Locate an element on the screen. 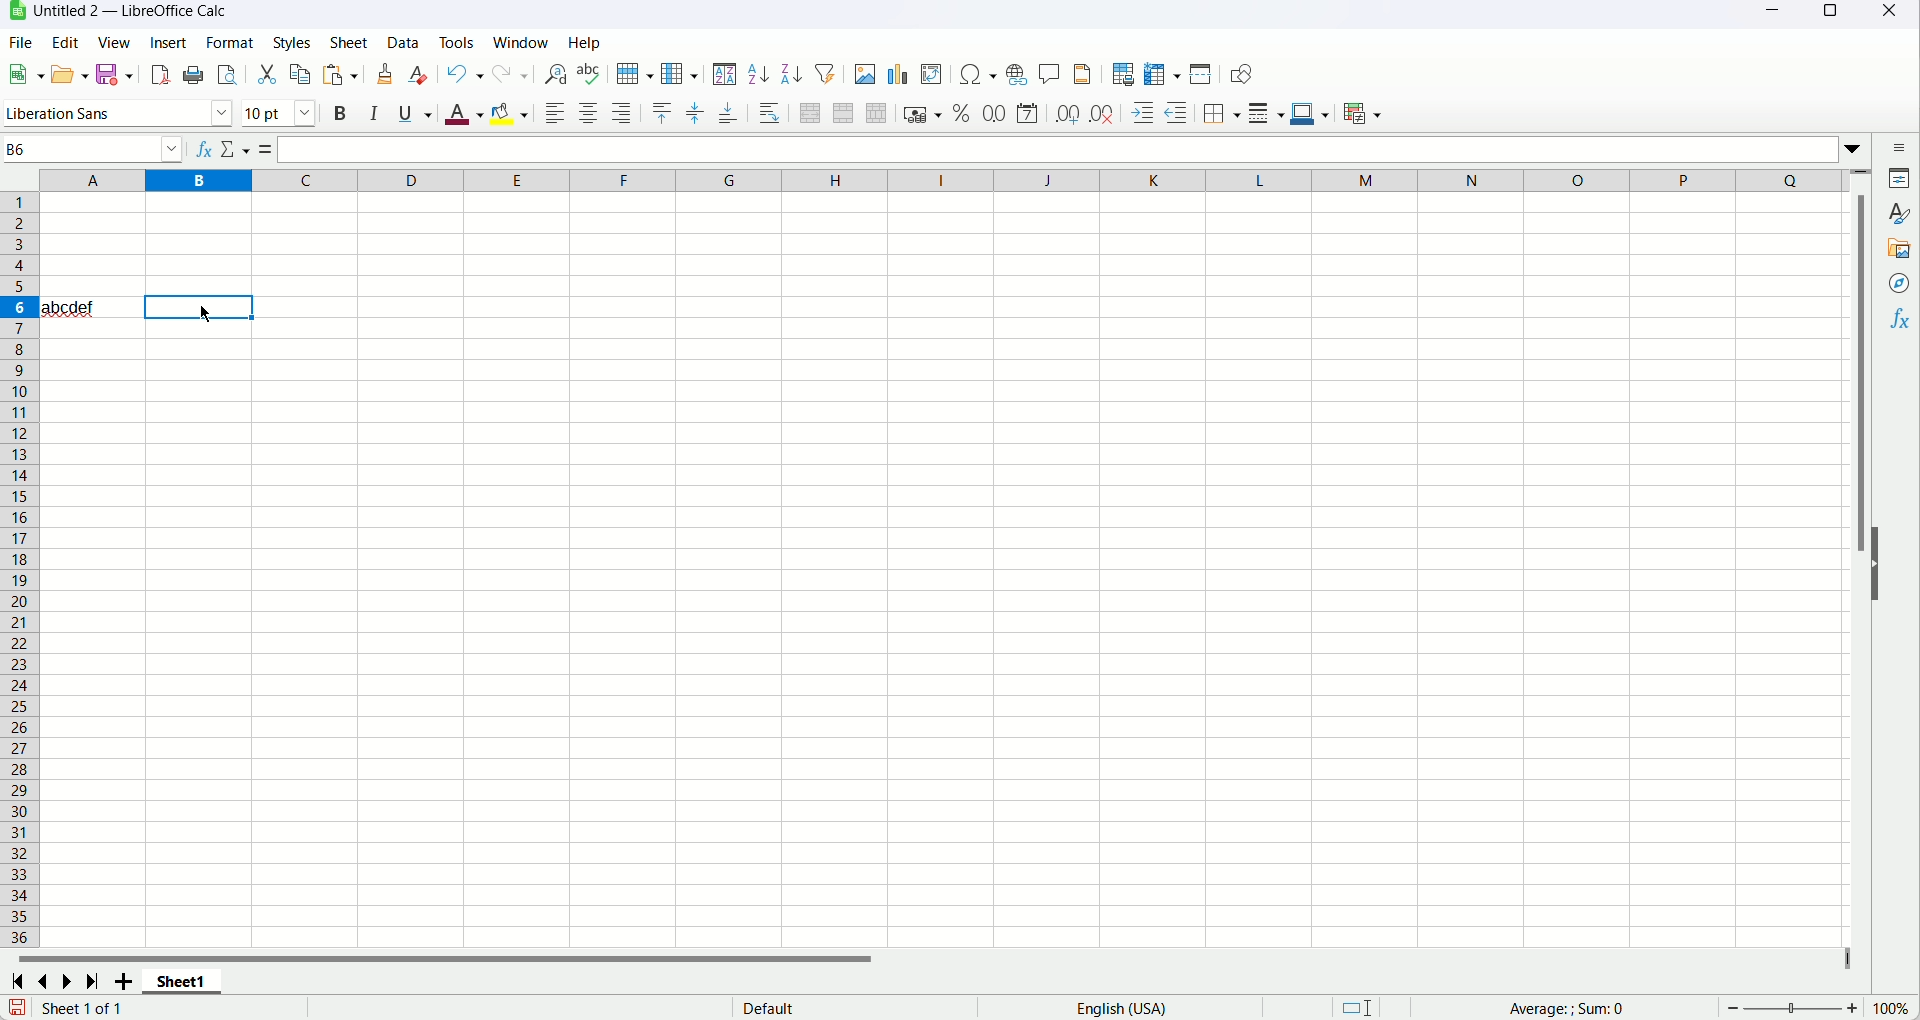 The width and height of the screenshot is (1920, 1020). scroll to next sheet is located at coordinates (71, 980).